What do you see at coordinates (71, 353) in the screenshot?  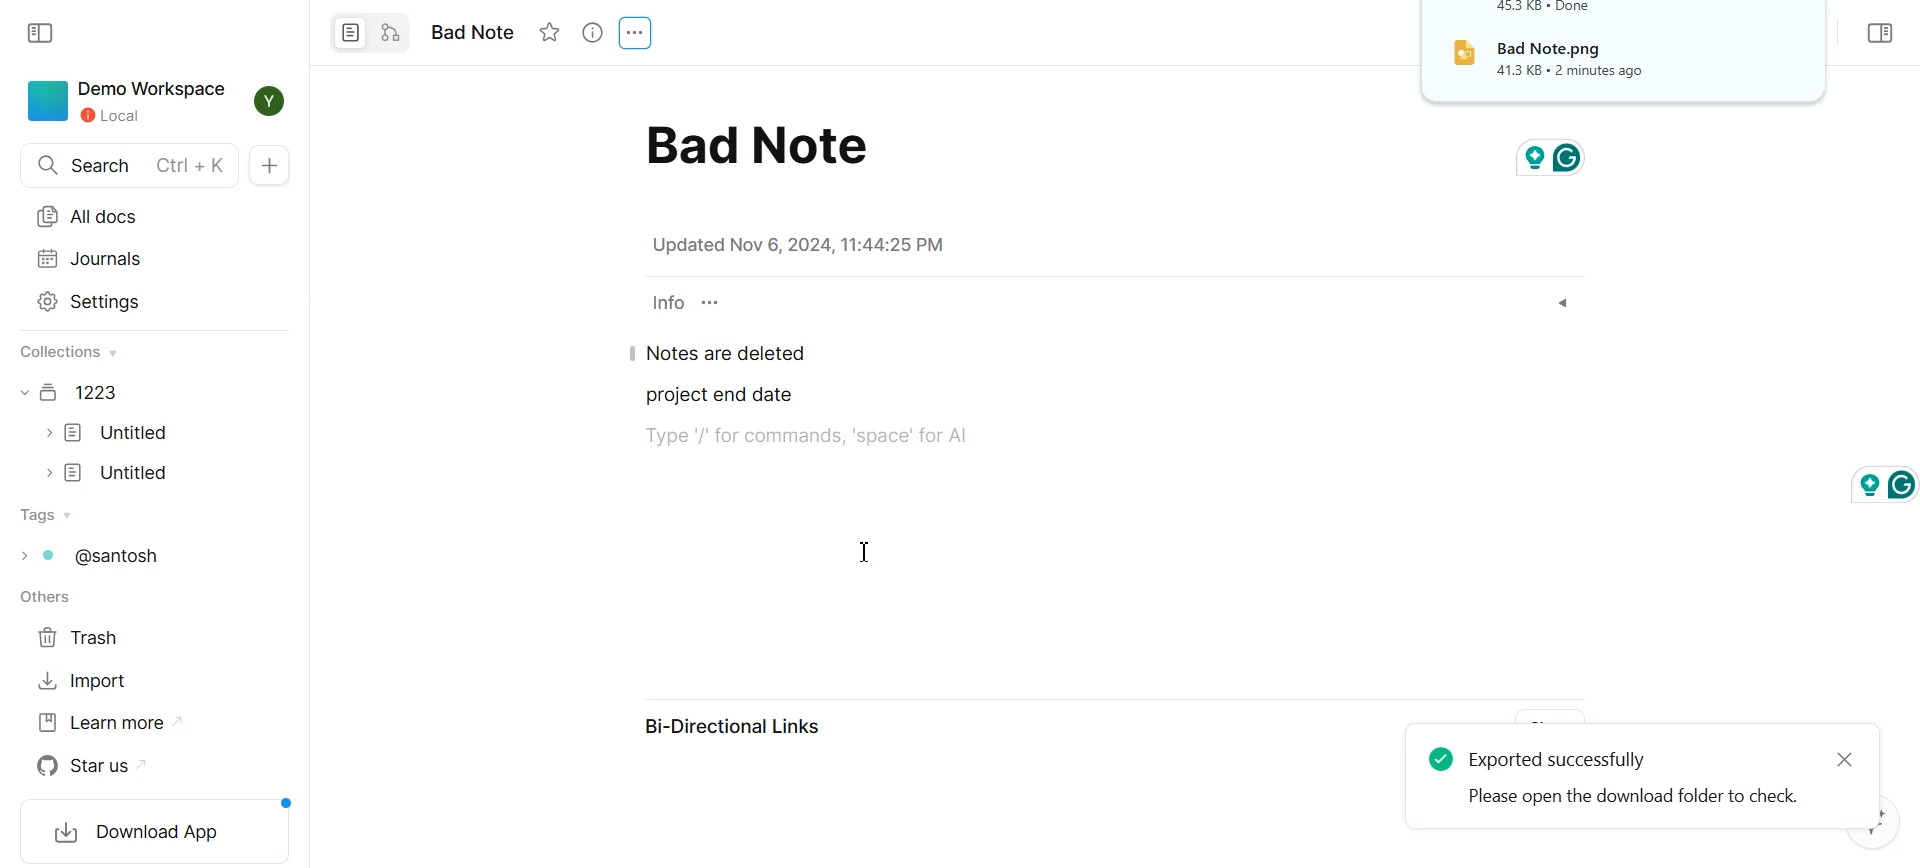 I see `collections` at bounding box center [71, 353].